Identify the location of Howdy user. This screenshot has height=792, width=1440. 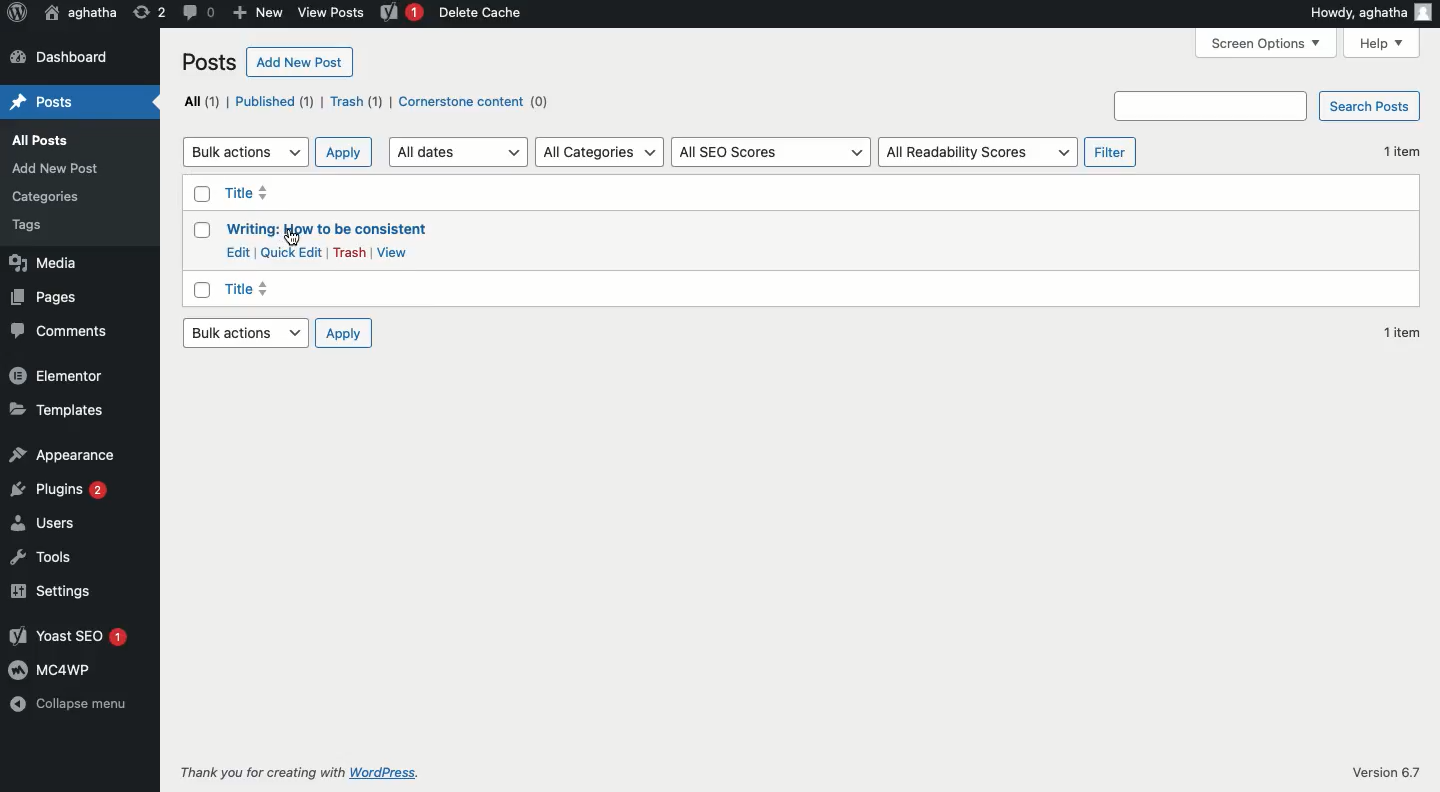
(1369, 15).